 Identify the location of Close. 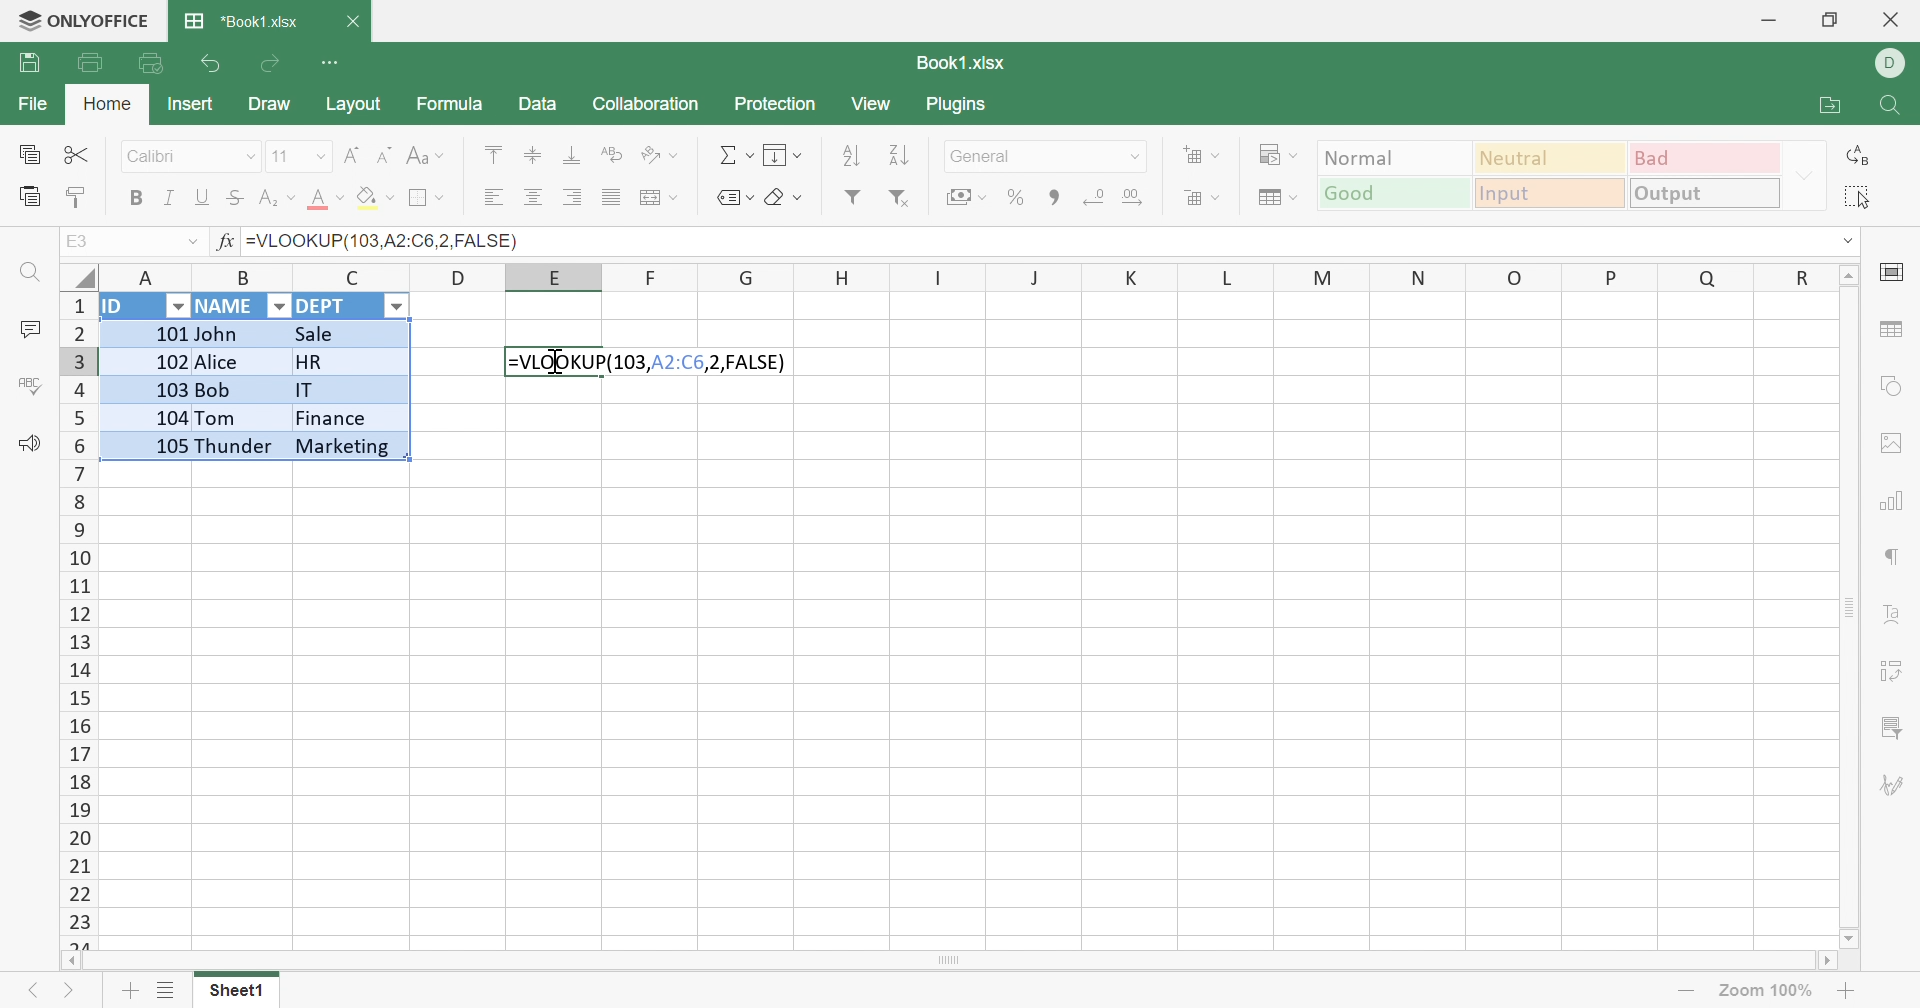
(356, 19).